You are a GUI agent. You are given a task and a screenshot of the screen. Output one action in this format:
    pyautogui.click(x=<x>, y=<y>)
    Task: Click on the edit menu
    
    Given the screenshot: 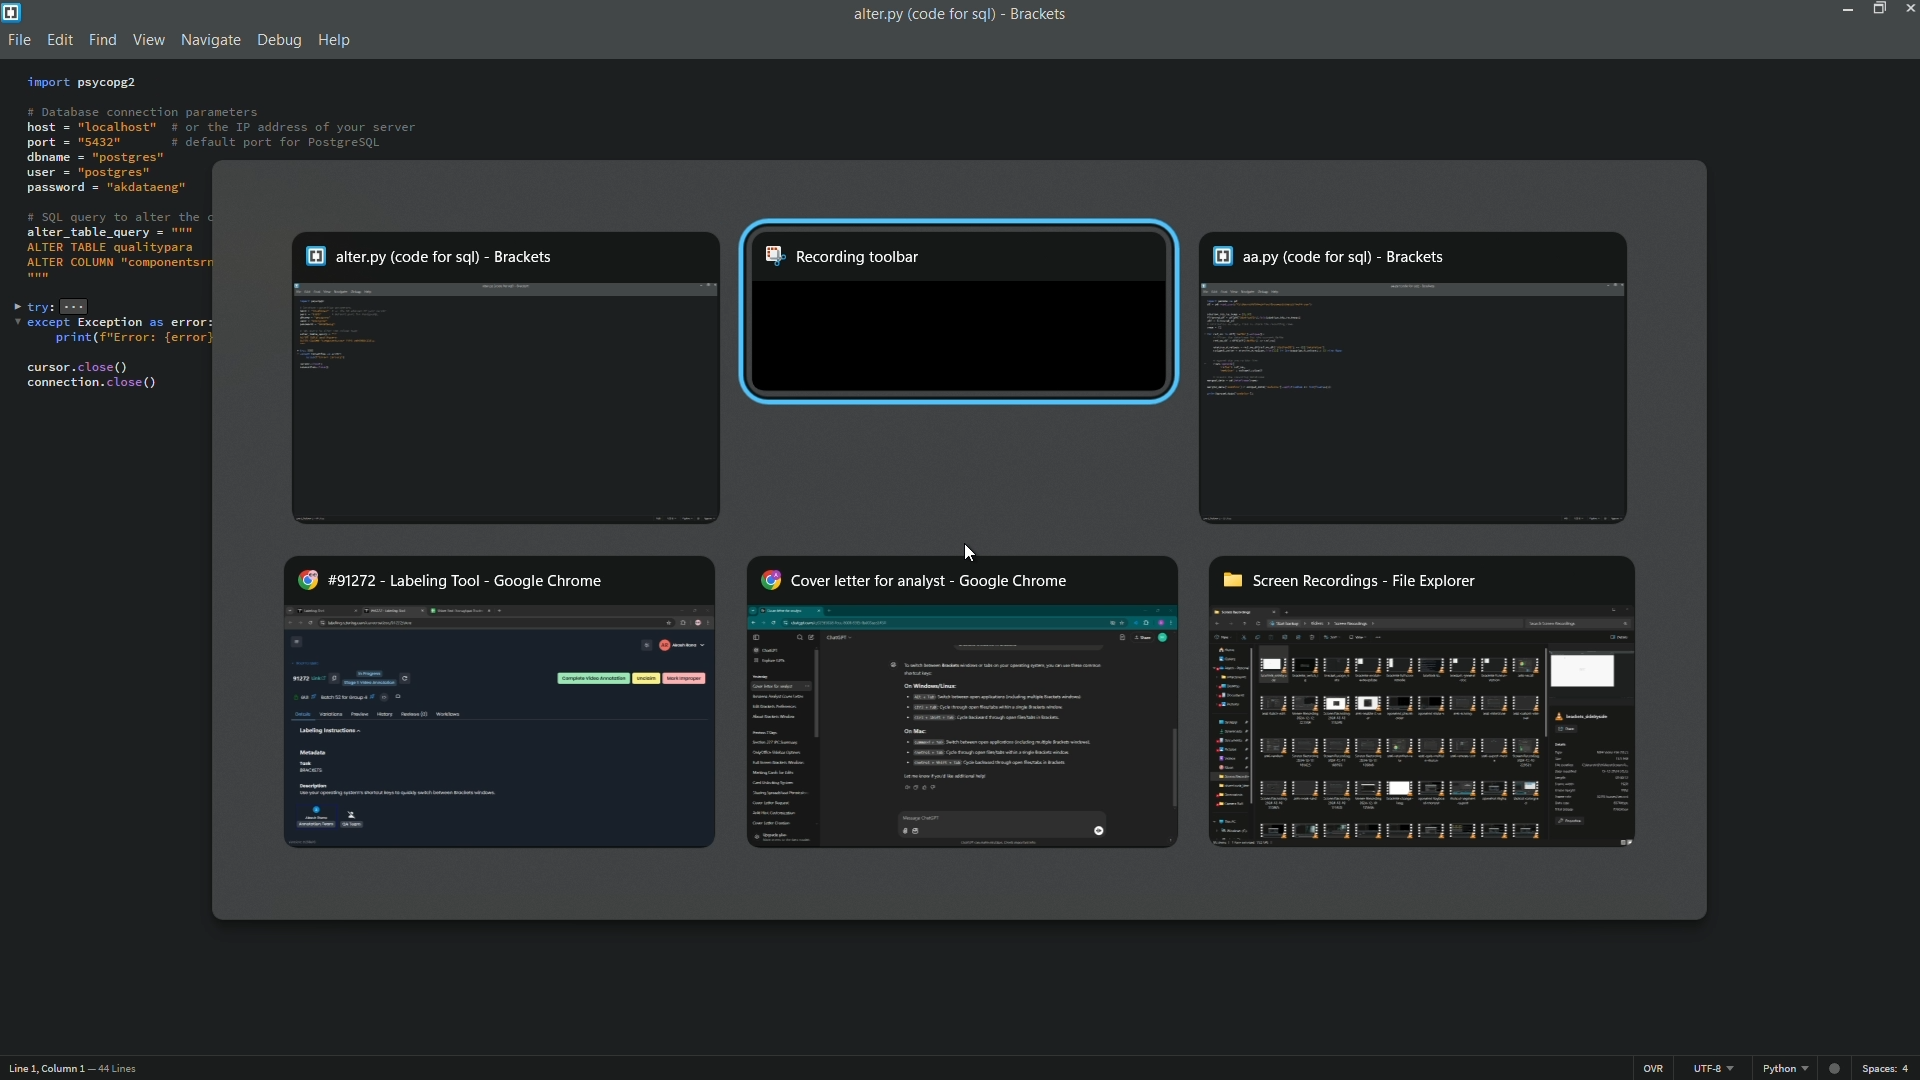 What is the action you would take?
    pyautogui.click(x=59, y=41)
    